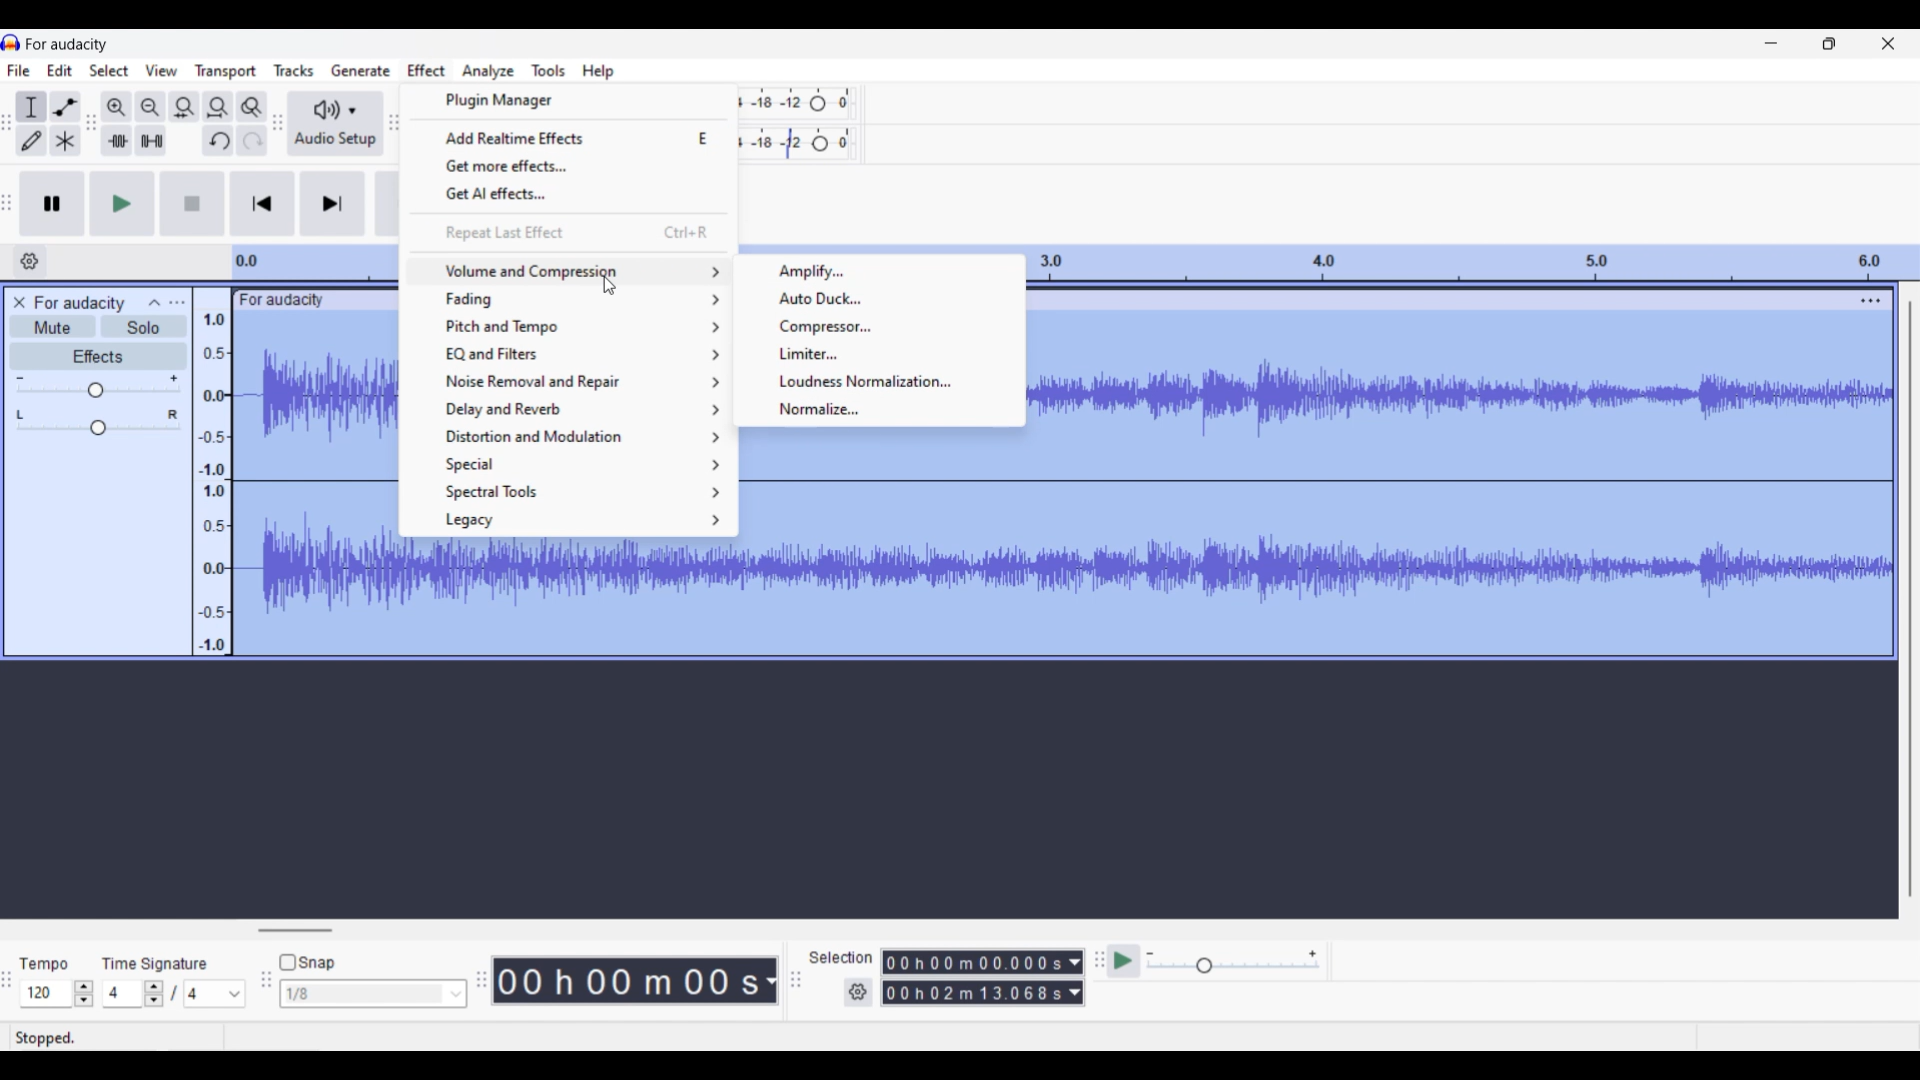 The image size is (1920, 1080). Describe the element at coordinates (1123, 961) in the screenshot. I see `Play at speed/Play at speed once` at that location.